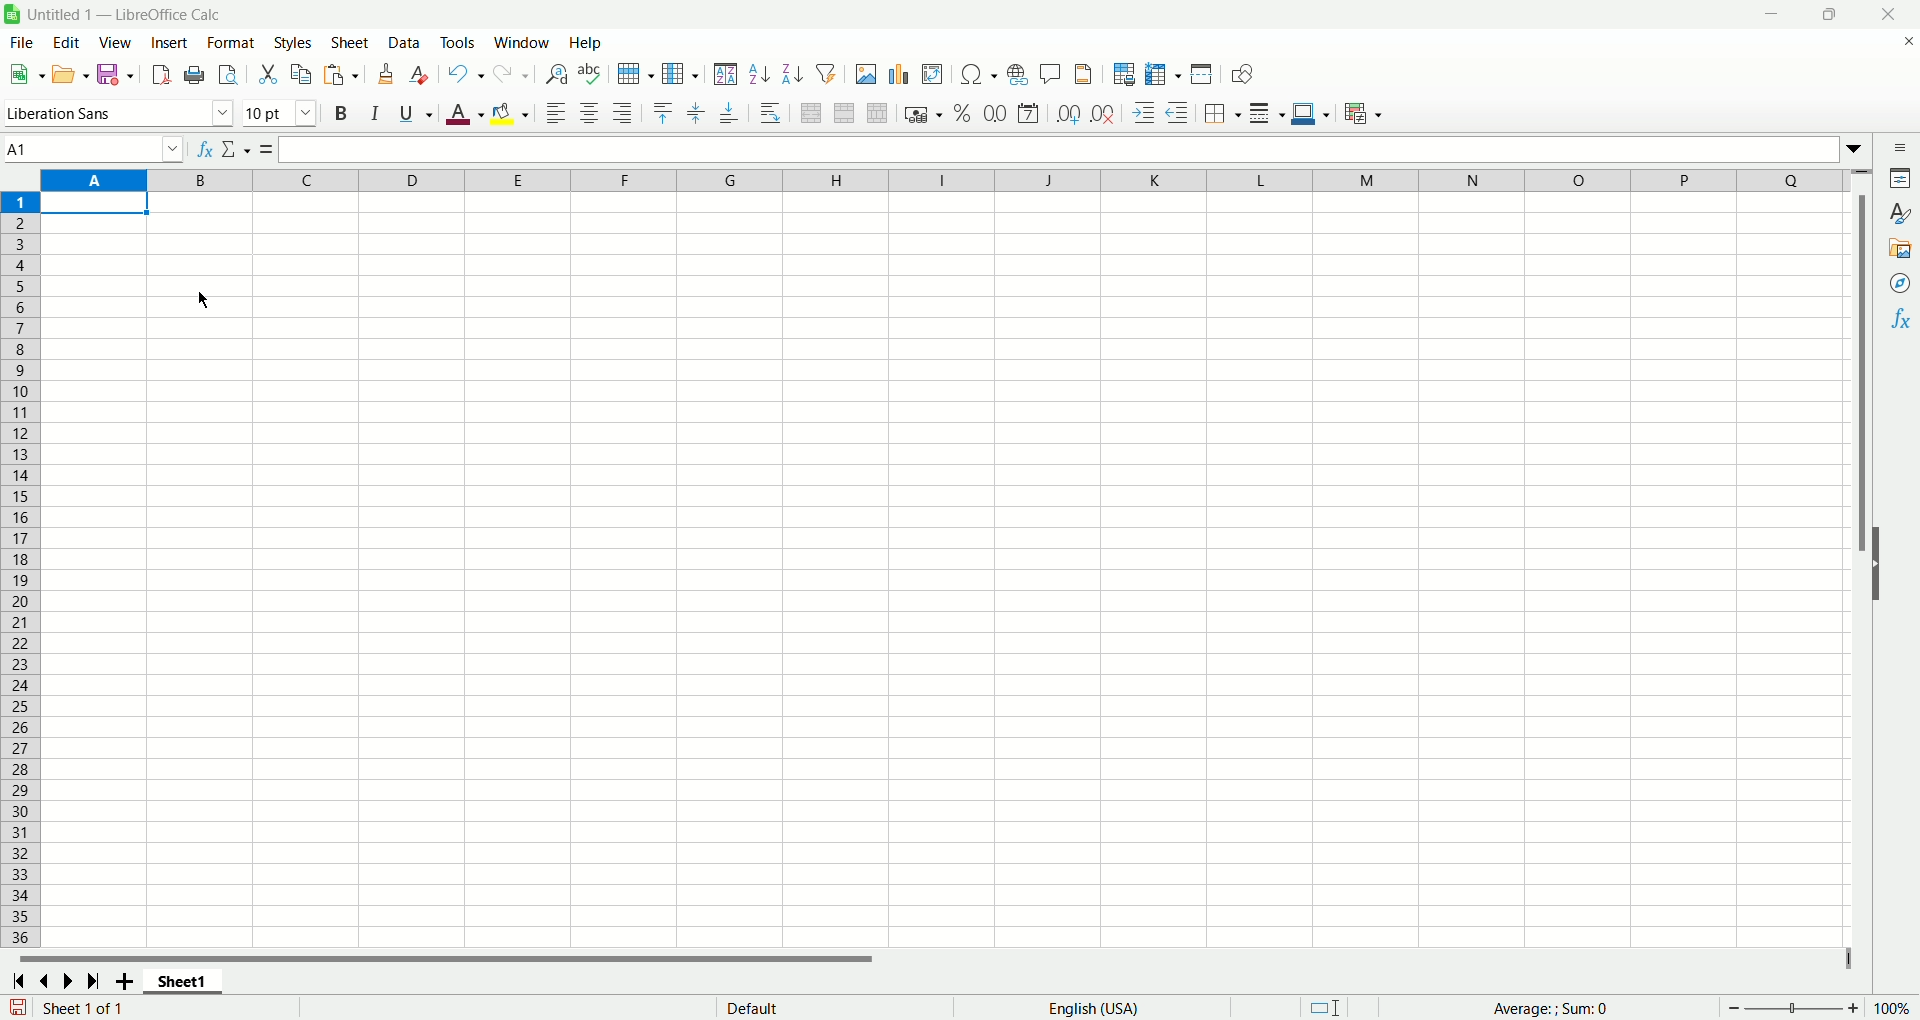 The width and height of the screenshot is (1920, 1020). Describe the element at coordinates (1094, 1006) in the screenshot. I see `language` at that location.